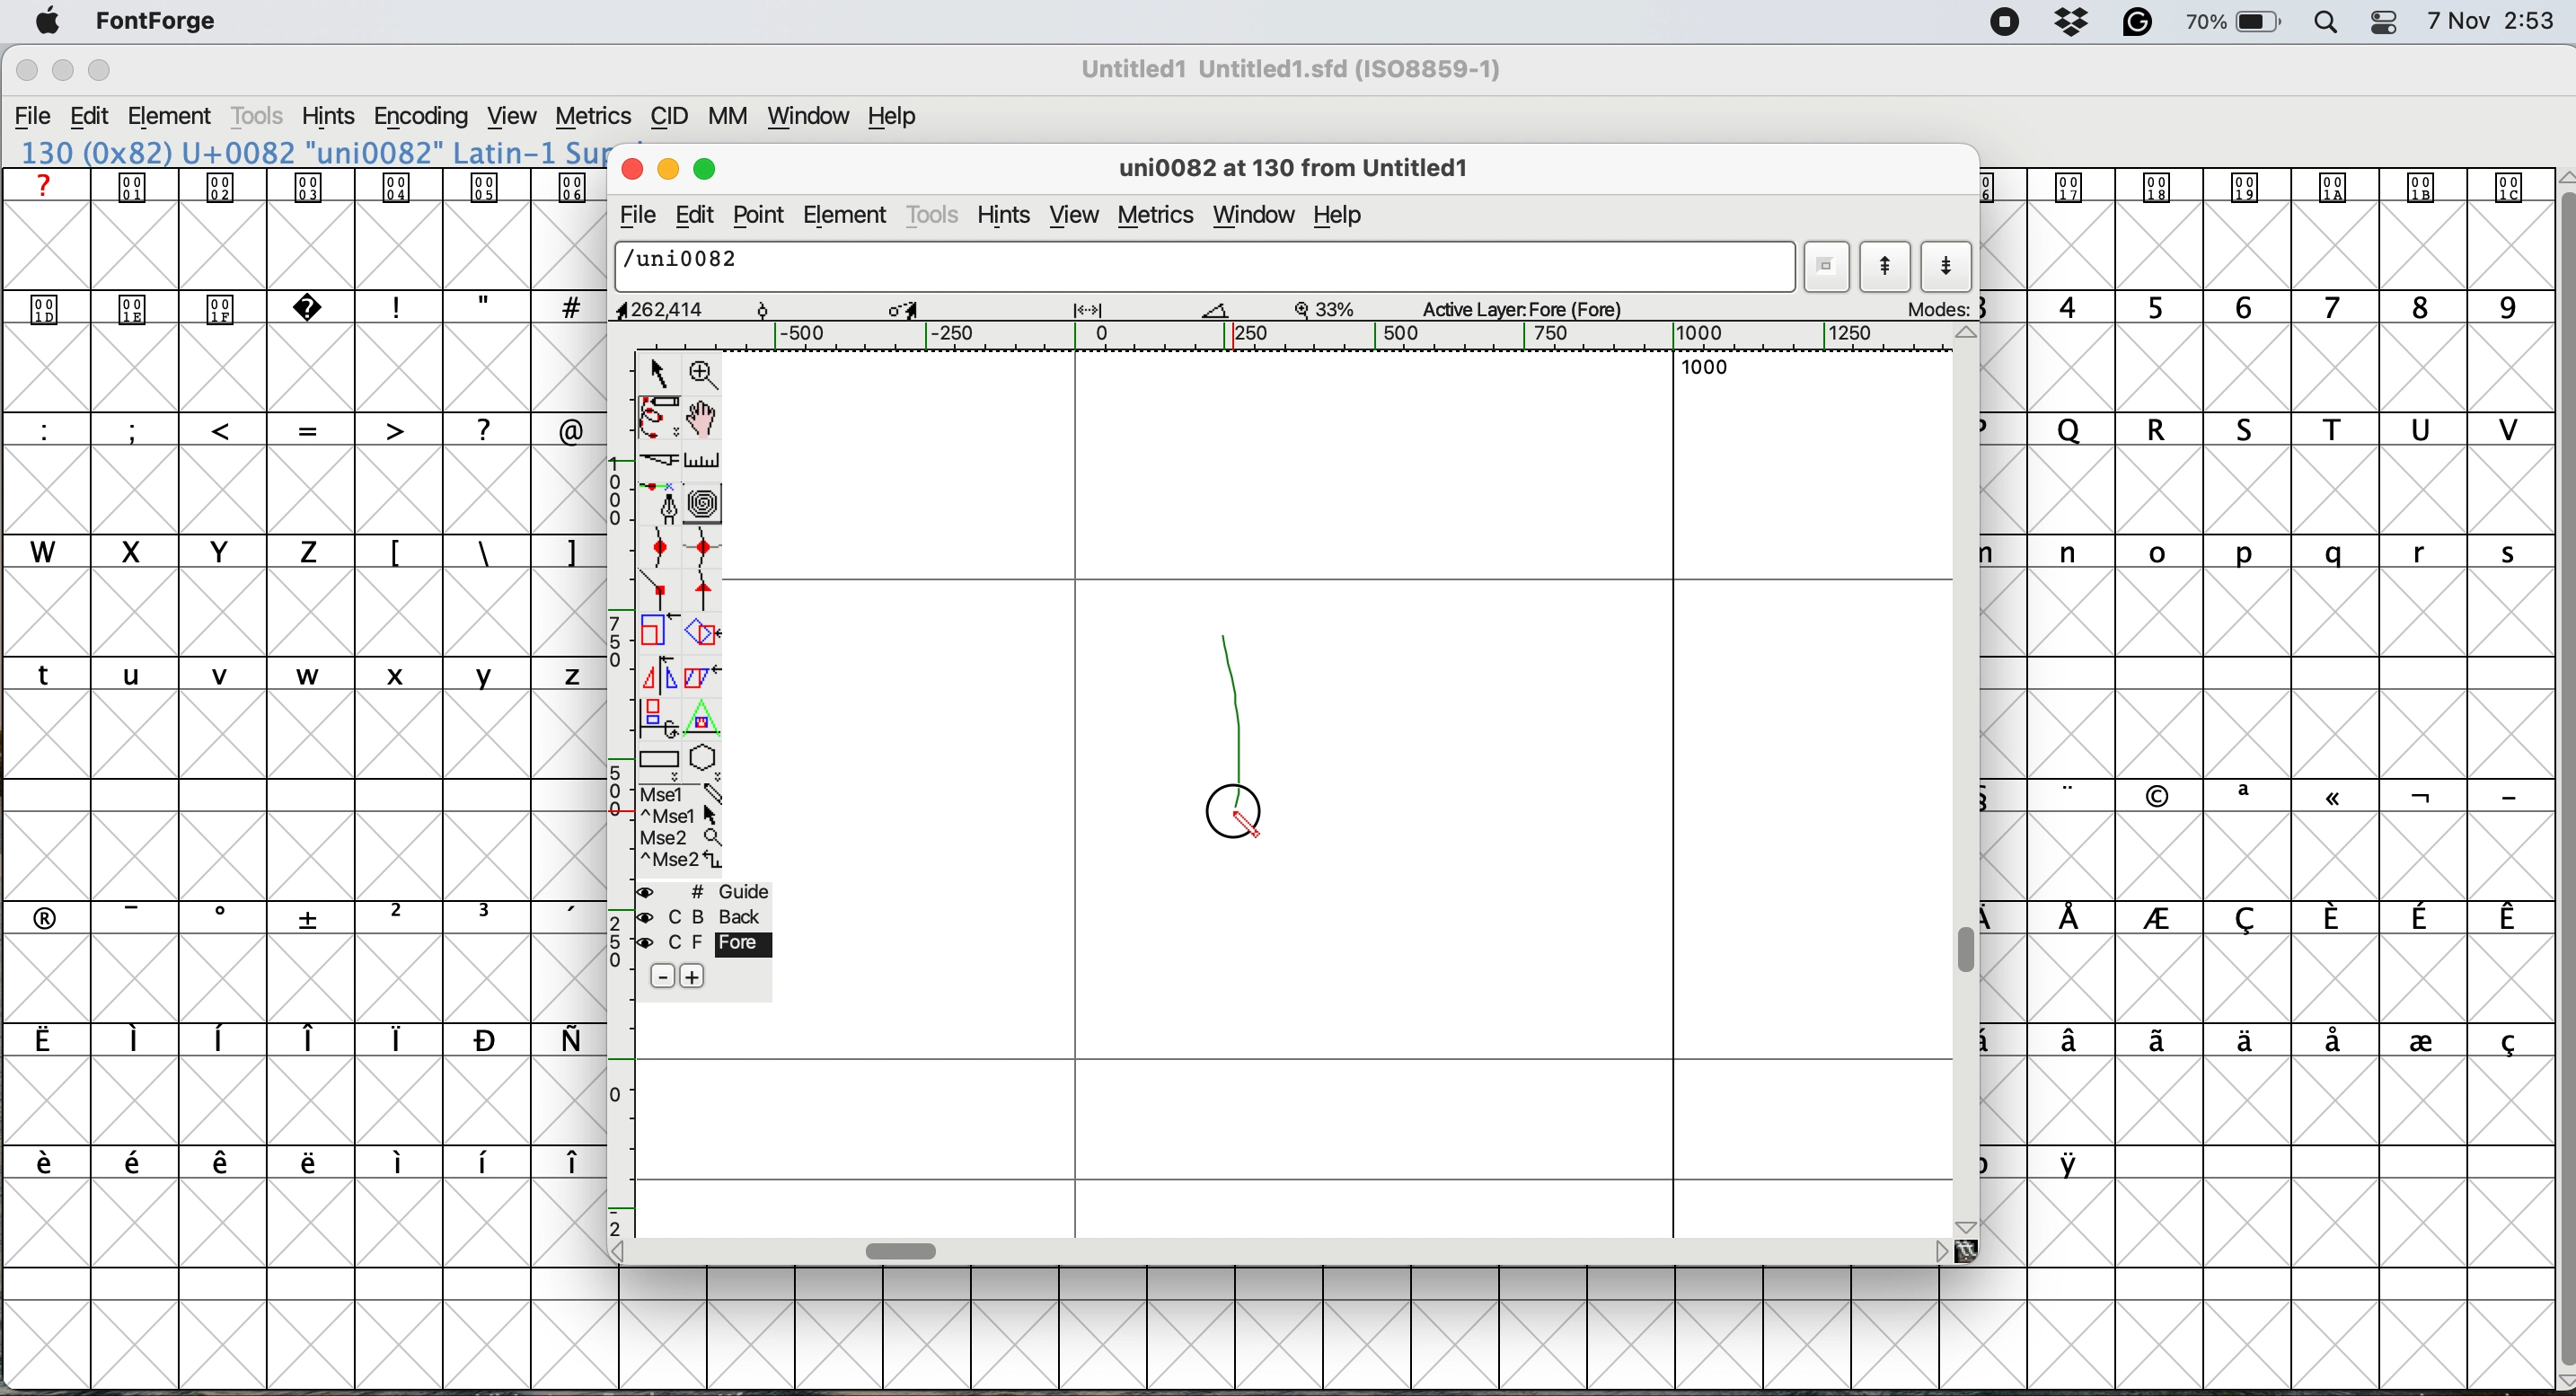 The height and width of the screenshot is (1396, 2576). Describe the element at coordinates (672, 118) in the screenshot. I see `cid` at that location.